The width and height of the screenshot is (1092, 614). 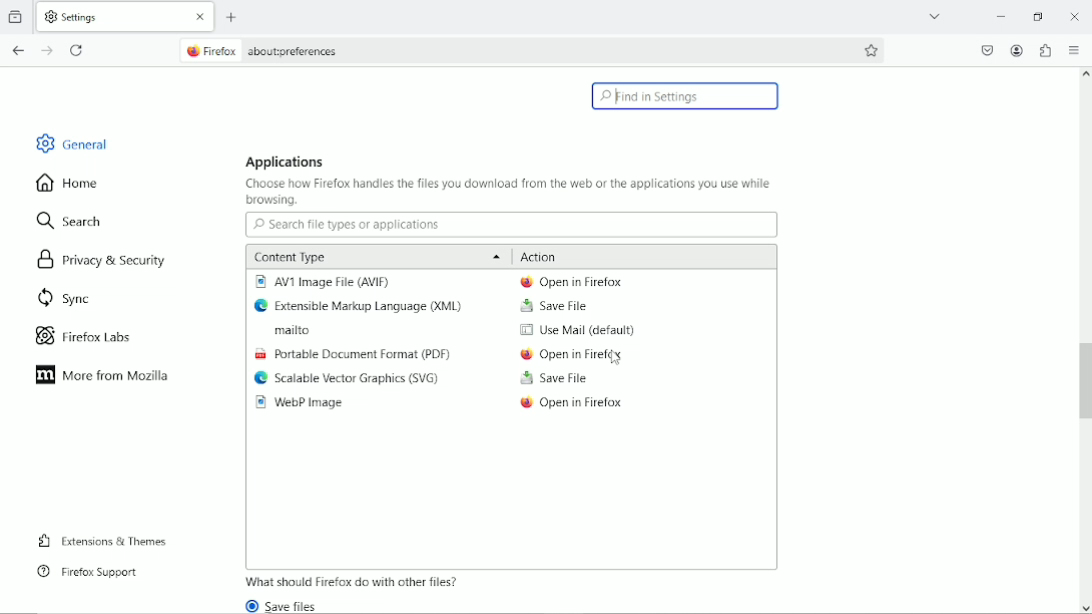 I want to click on Go forward, so click(x=49, y=51).